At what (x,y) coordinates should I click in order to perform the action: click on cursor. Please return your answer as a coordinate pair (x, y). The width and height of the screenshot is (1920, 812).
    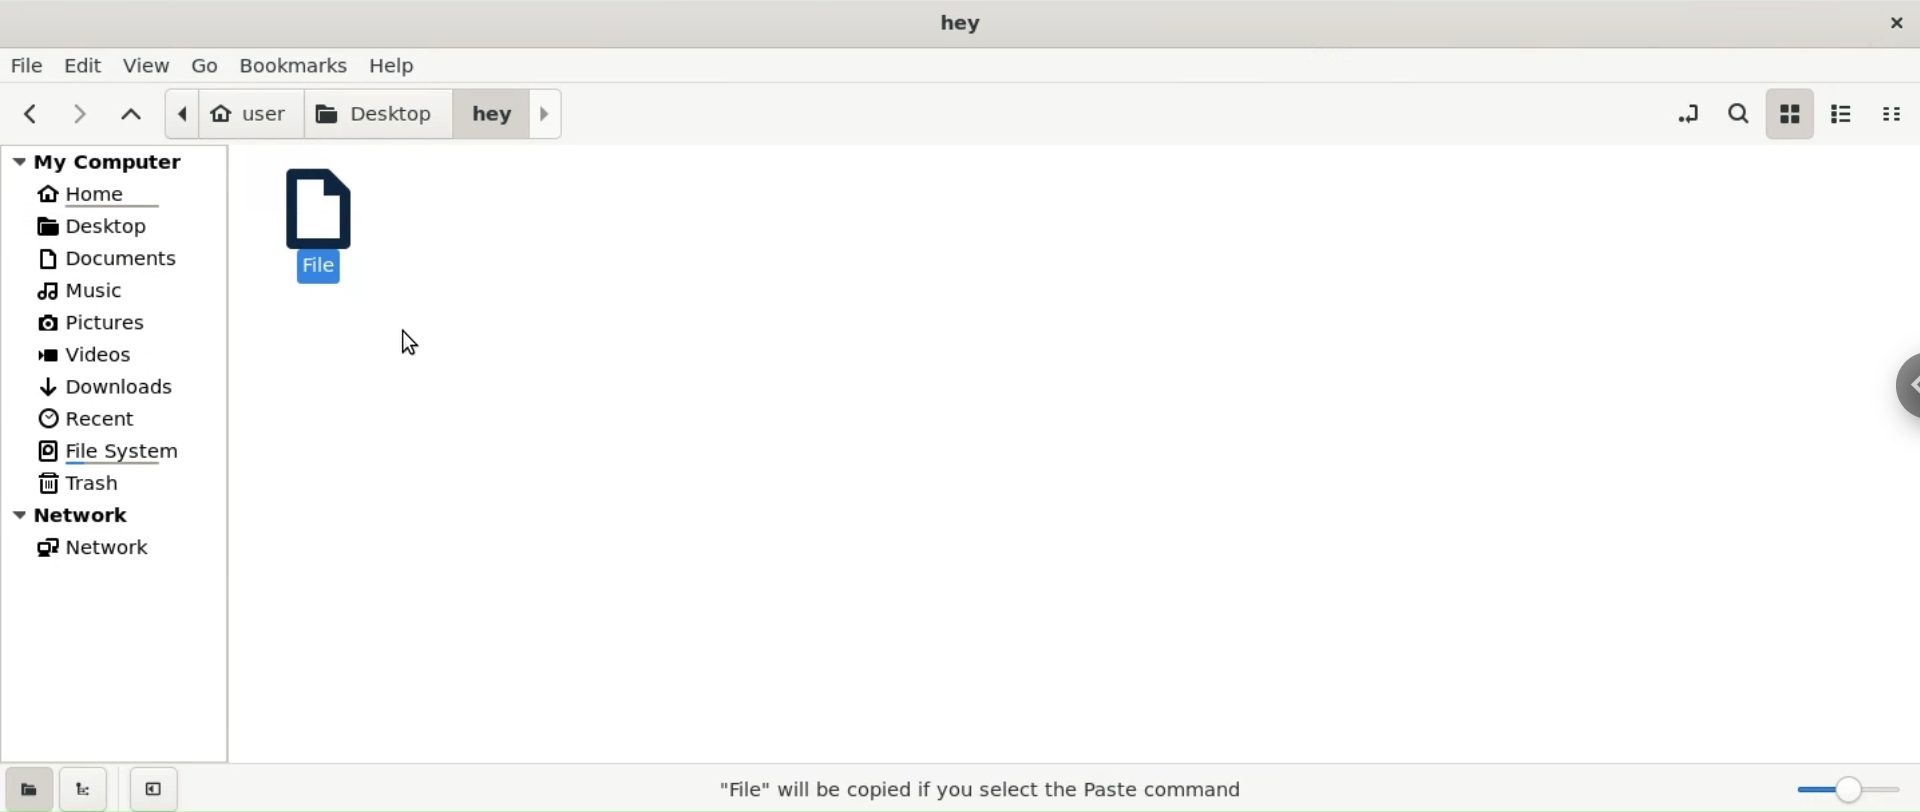
    Looking at the image, I should click on (409, 340).